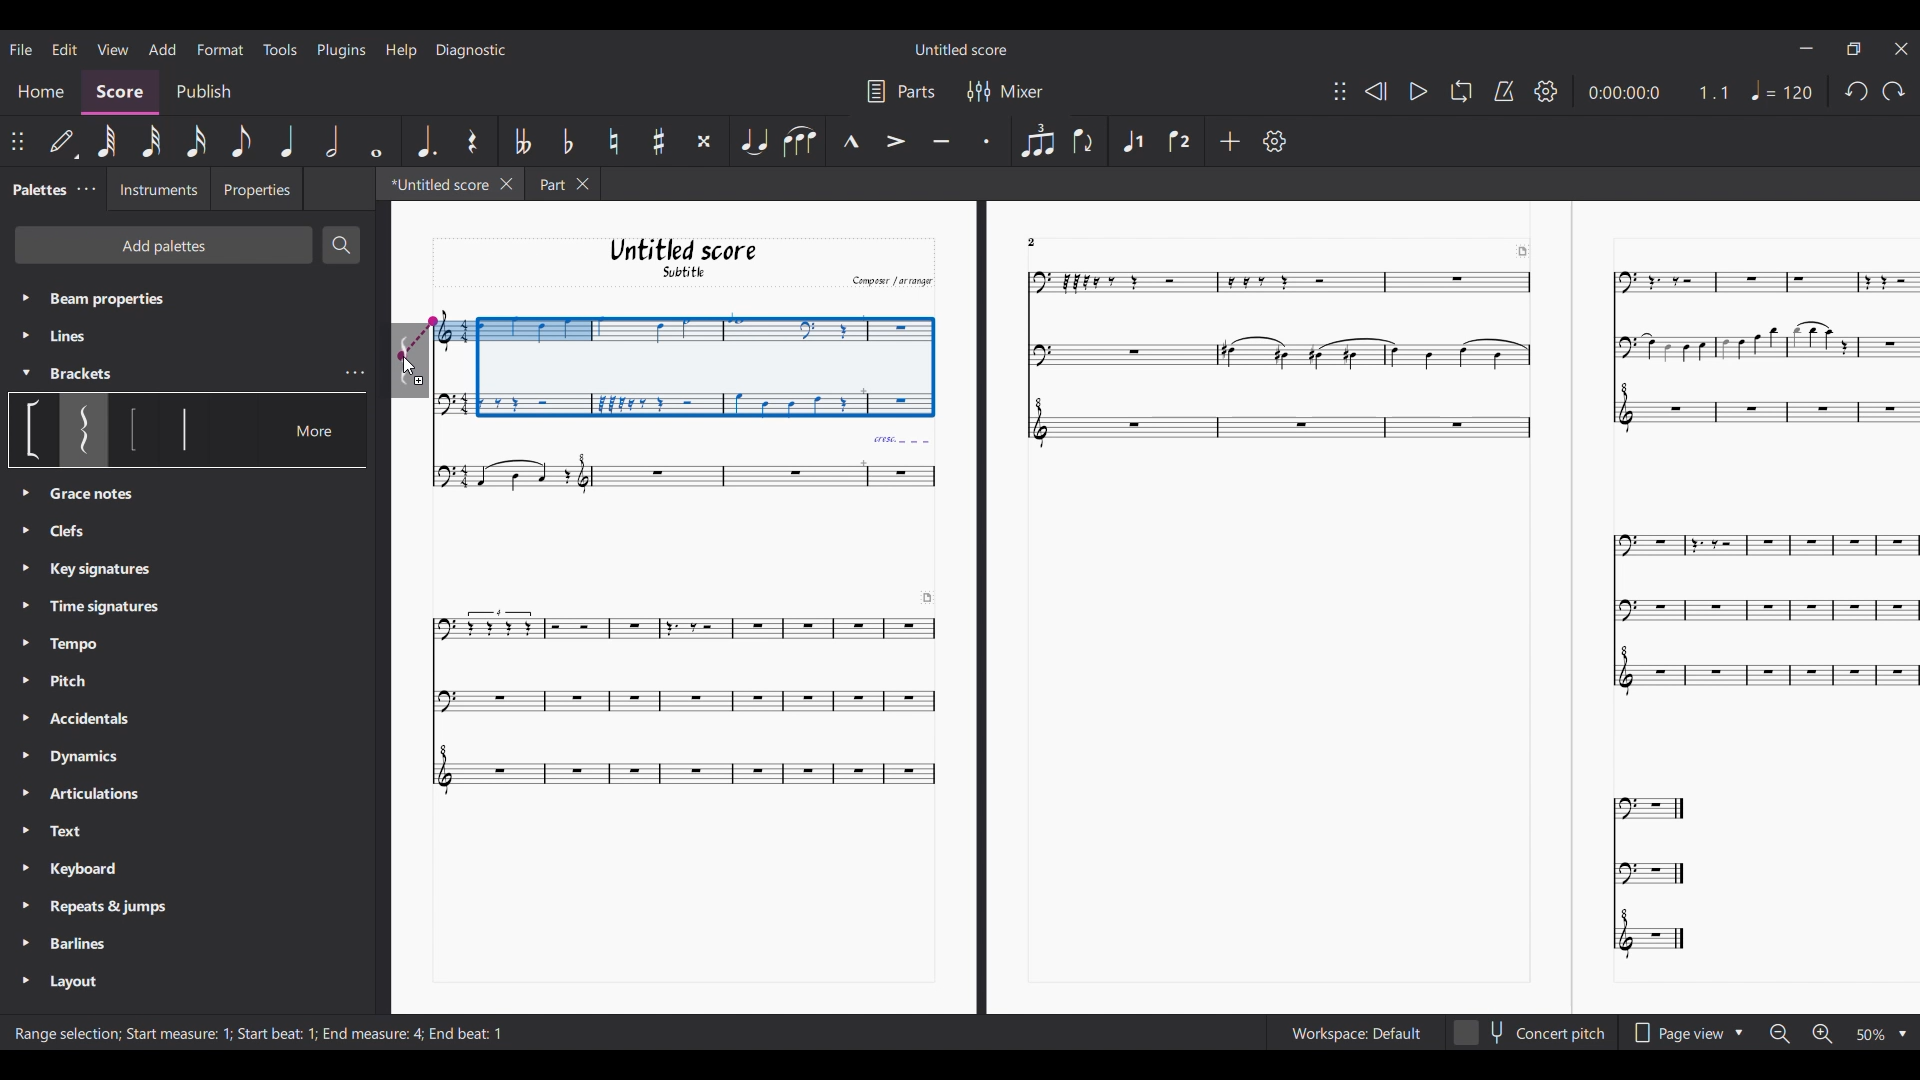  I want to click on start measure 1 ;, so click(179, 1033).